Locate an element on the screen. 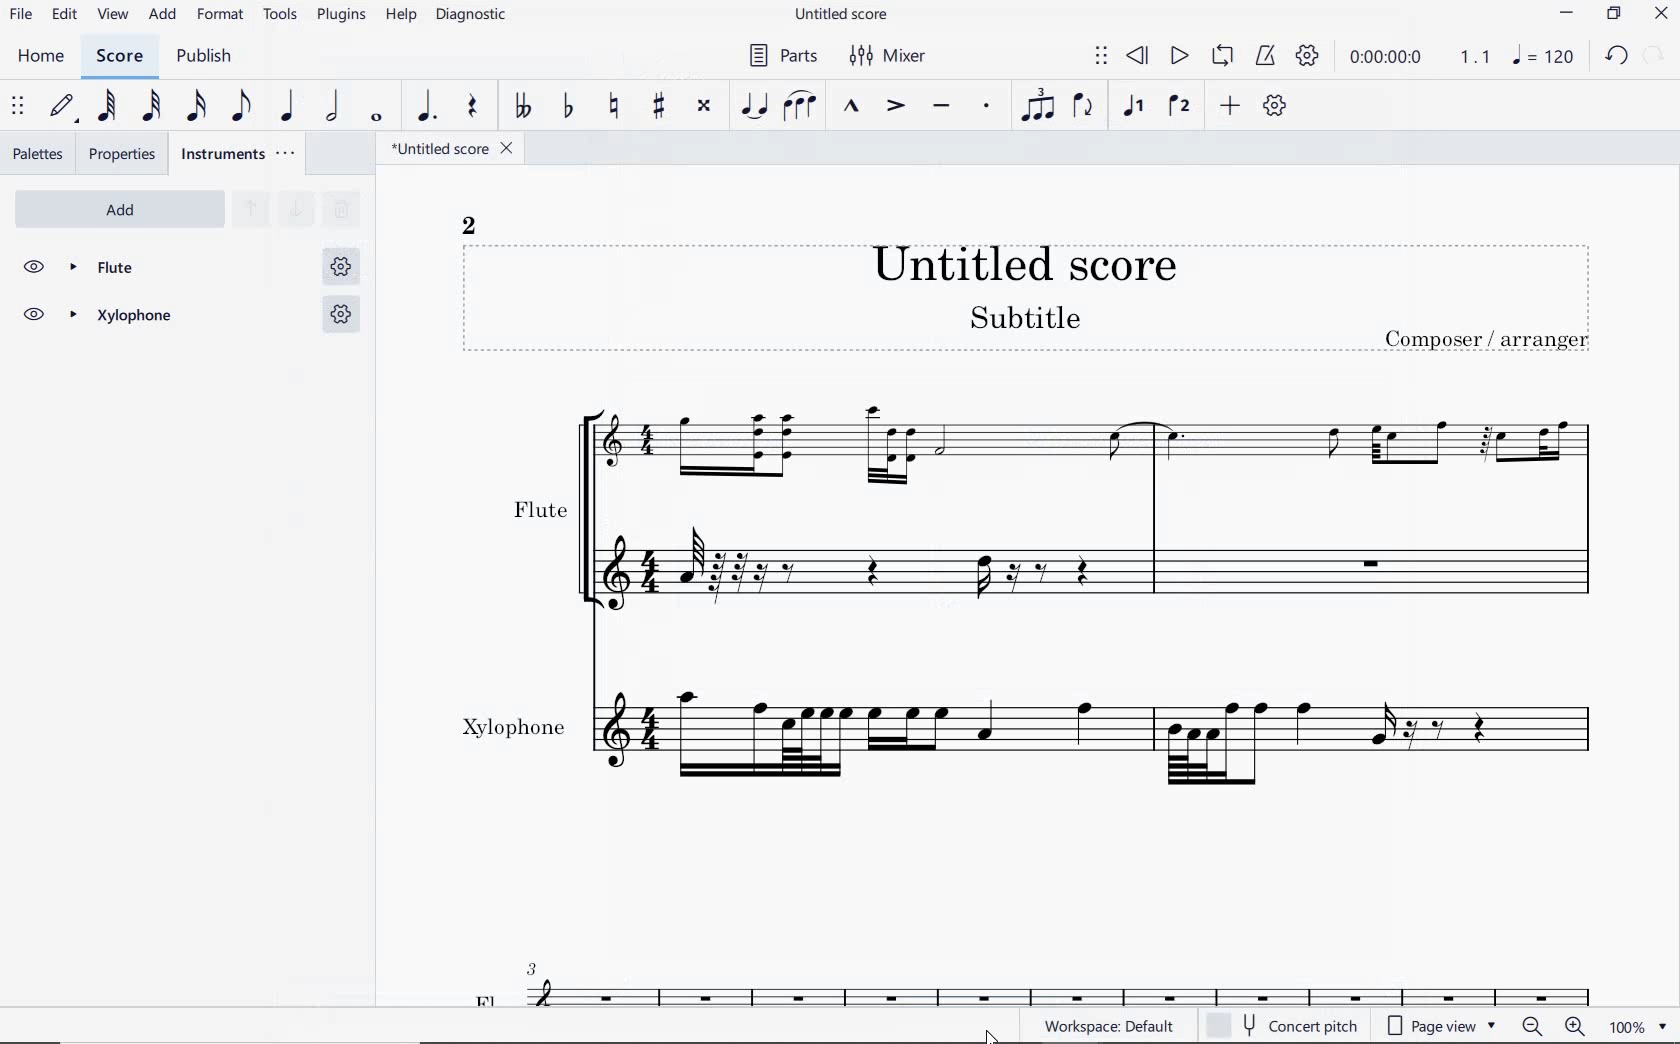 The height and width of the screenshot is (1044, 1680). SCORE is located at coordinates (118, 55).